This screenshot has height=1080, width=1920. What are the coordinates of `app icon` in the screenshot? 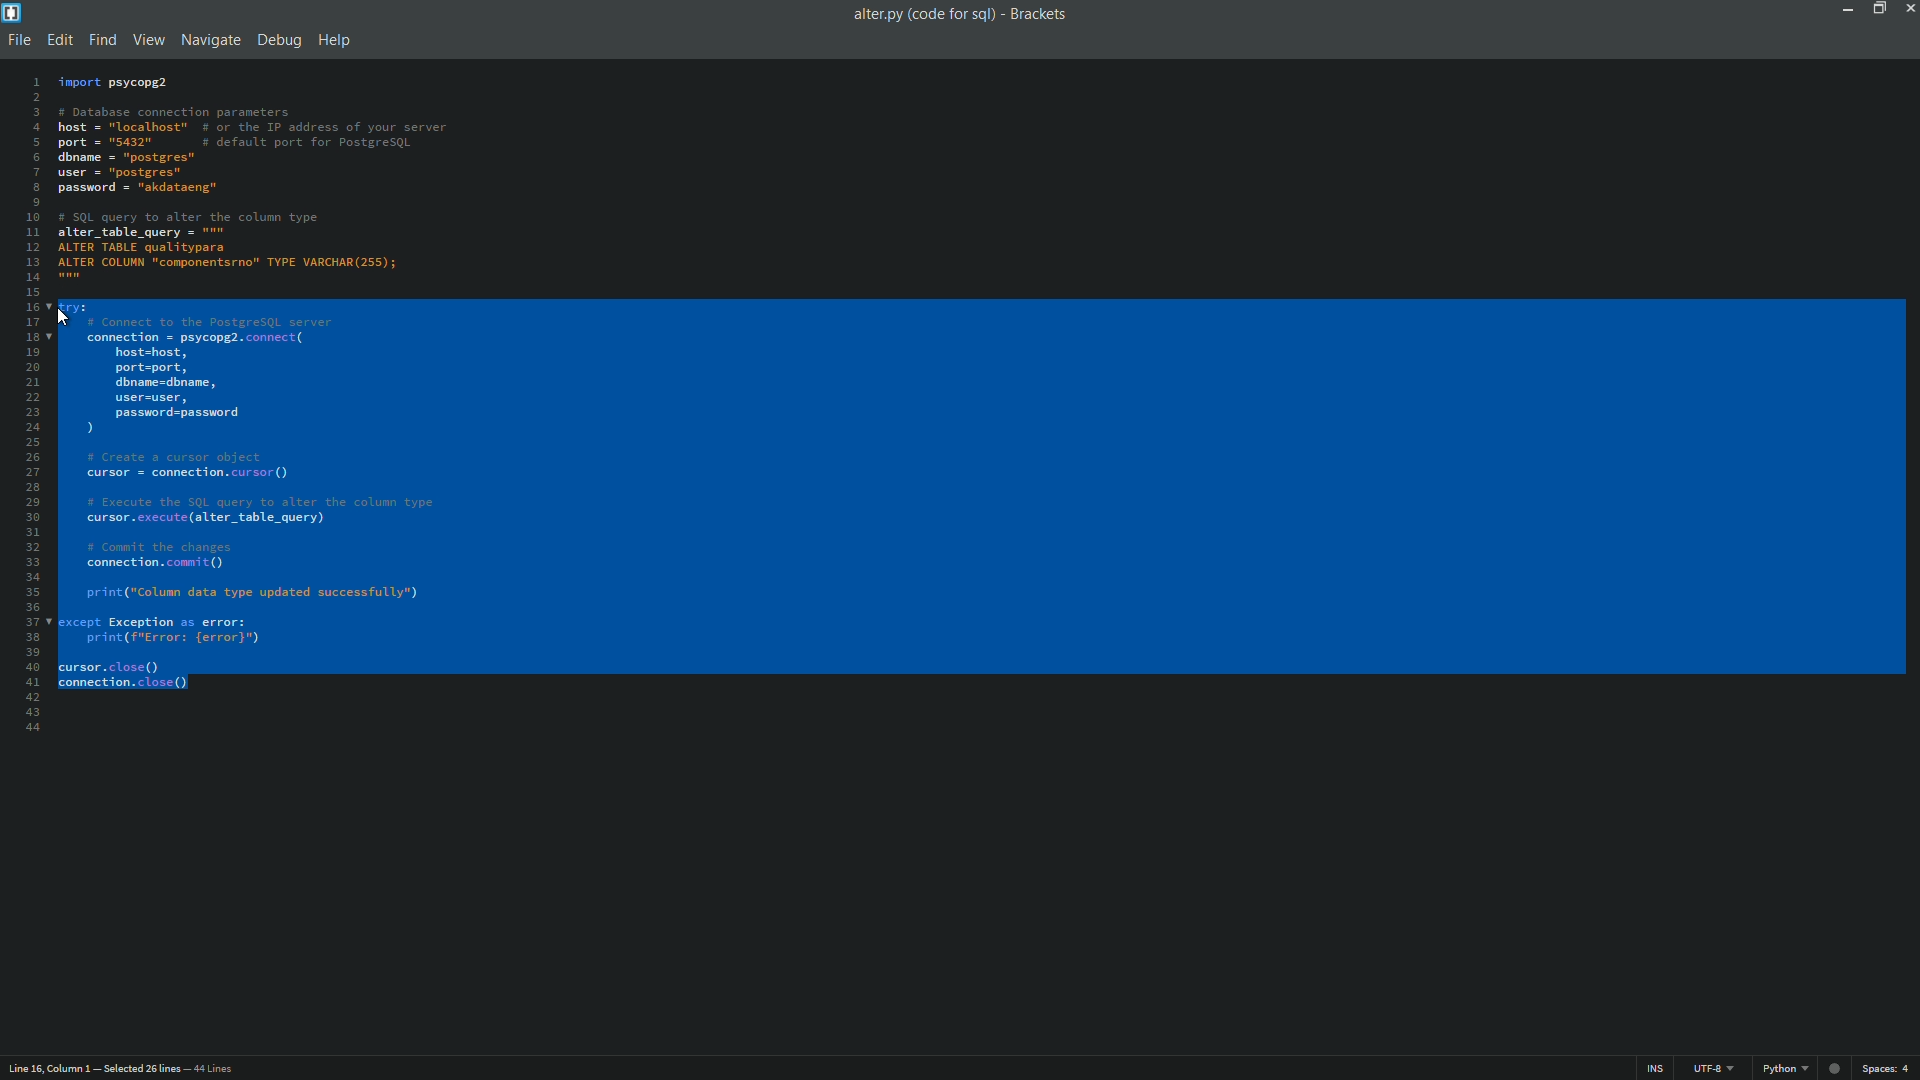 It's located at (12, 12).